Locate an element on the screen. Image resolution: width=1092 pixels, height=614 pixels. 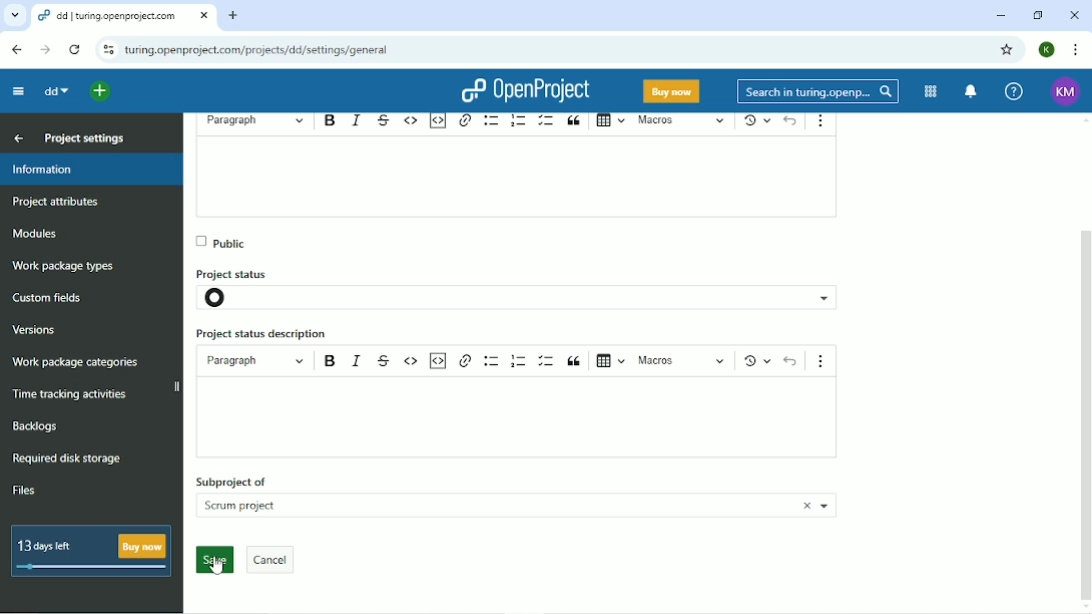
Bold is located at coordinates (328, 120).